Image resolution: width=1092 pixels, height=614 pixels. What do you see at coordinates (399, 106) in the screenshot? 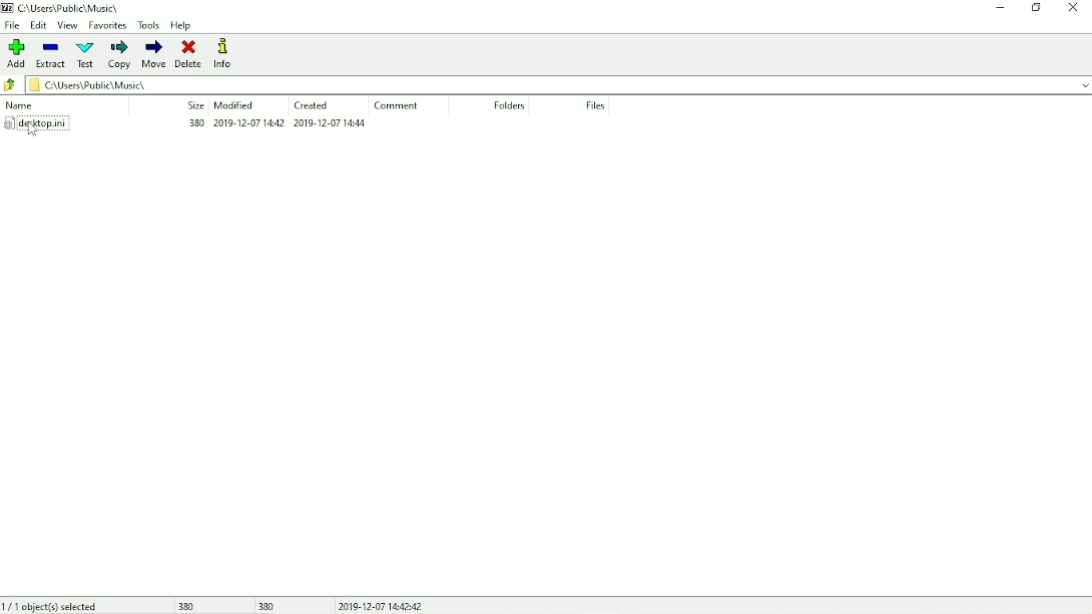
I see `Comment` at bounding box center [399, 106].